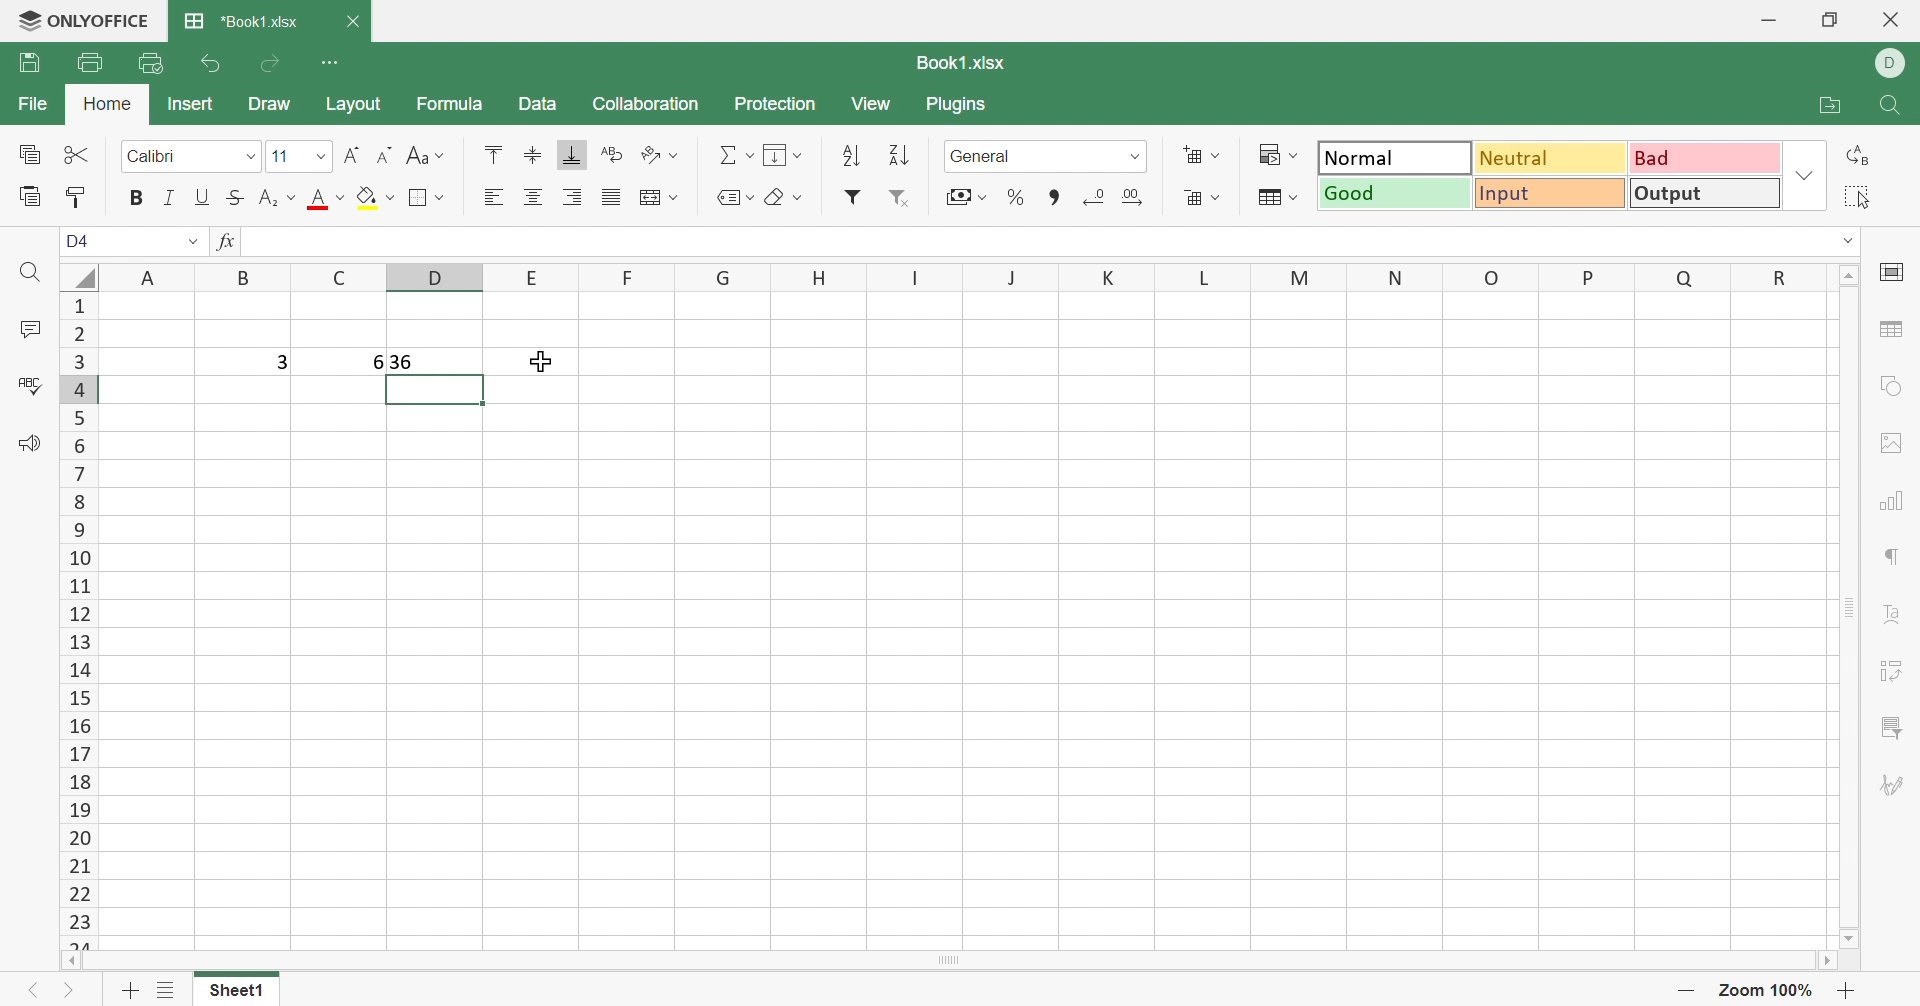  I want to click on Neutral, so click(1552, 160).